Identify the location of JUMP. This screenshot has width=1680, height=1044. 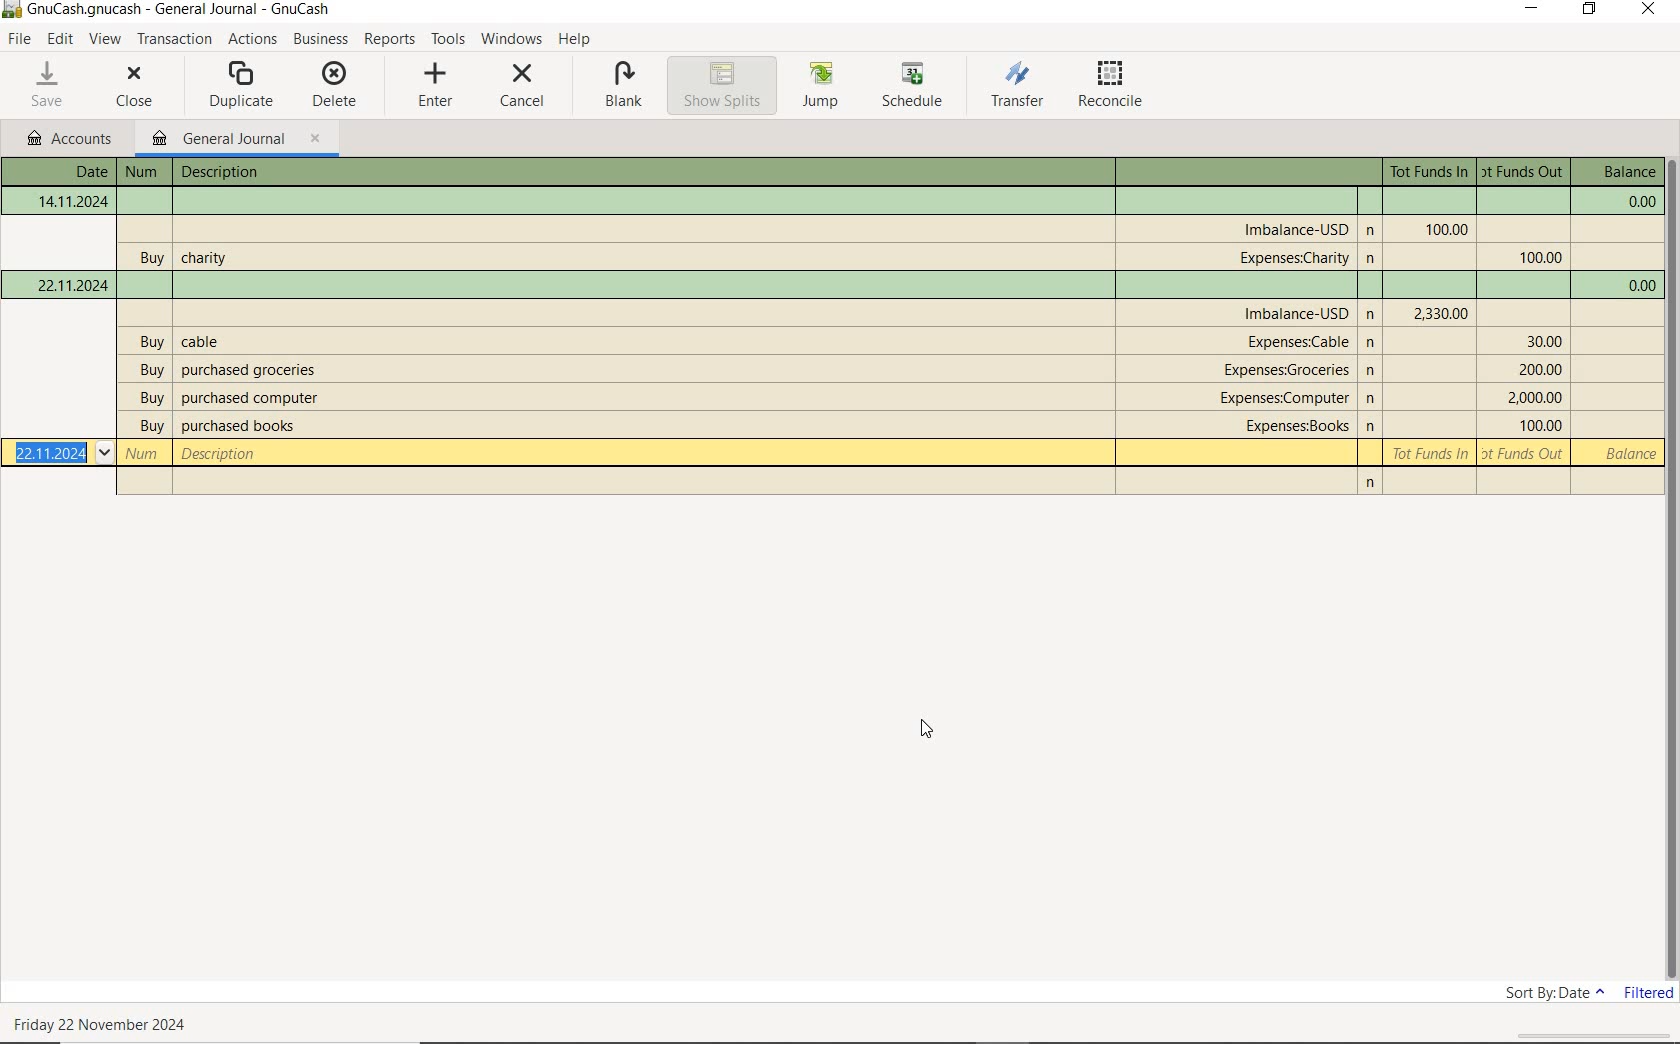
(821, 84).